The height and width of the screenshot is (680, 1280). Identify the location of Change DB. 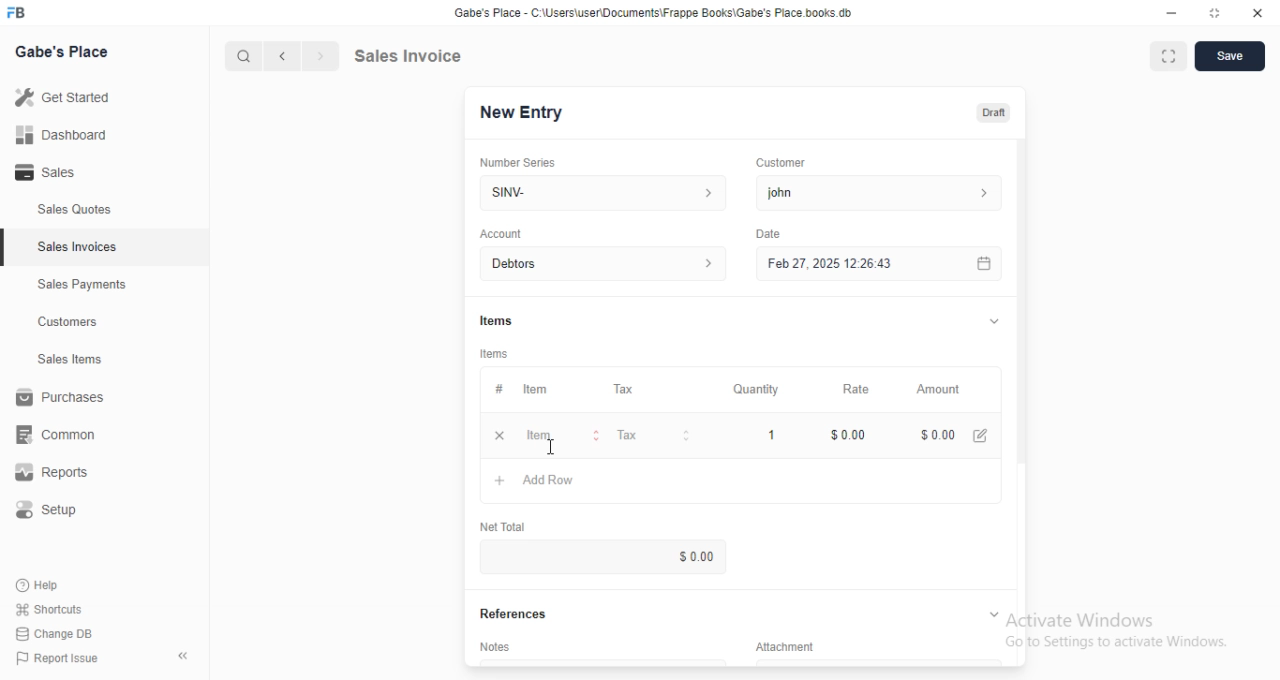
(57, 634).